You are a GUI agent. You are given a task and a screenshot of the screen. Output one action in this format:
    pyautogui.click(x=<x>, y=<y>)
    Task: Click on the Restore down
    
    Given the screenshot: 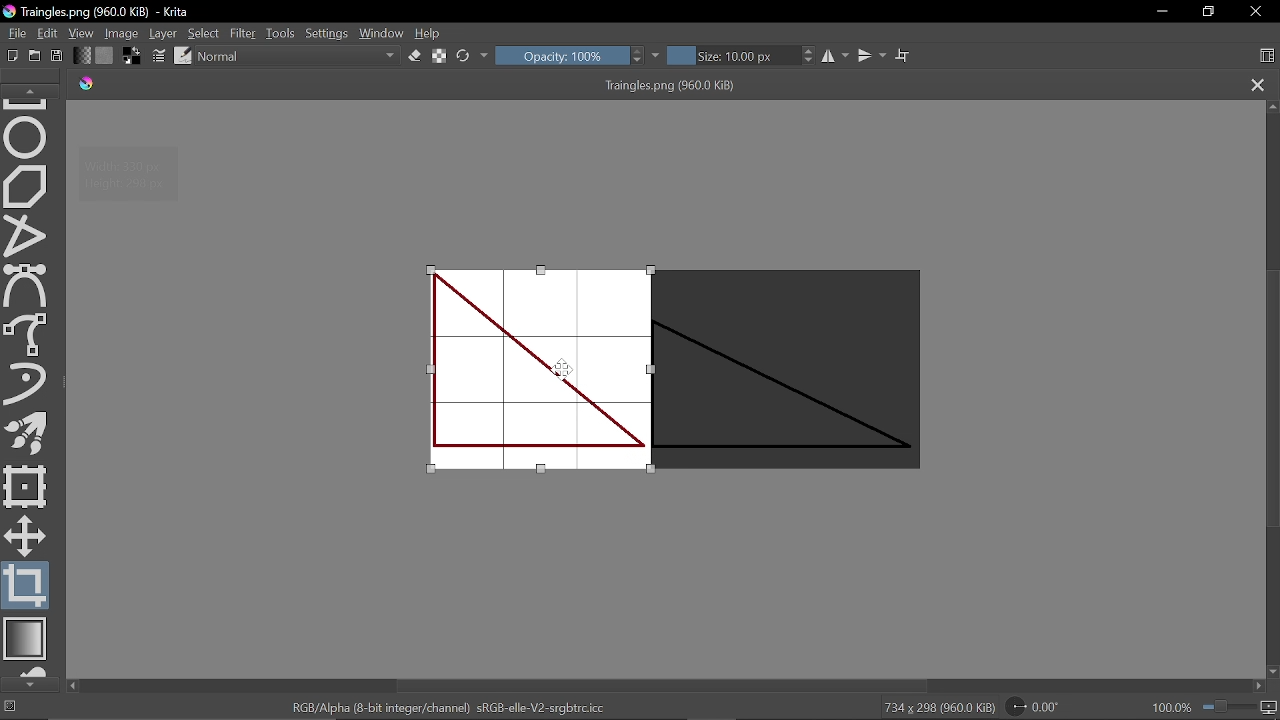 What is the action you would take?
    pyautogui.click(x=1209, y=12)
    